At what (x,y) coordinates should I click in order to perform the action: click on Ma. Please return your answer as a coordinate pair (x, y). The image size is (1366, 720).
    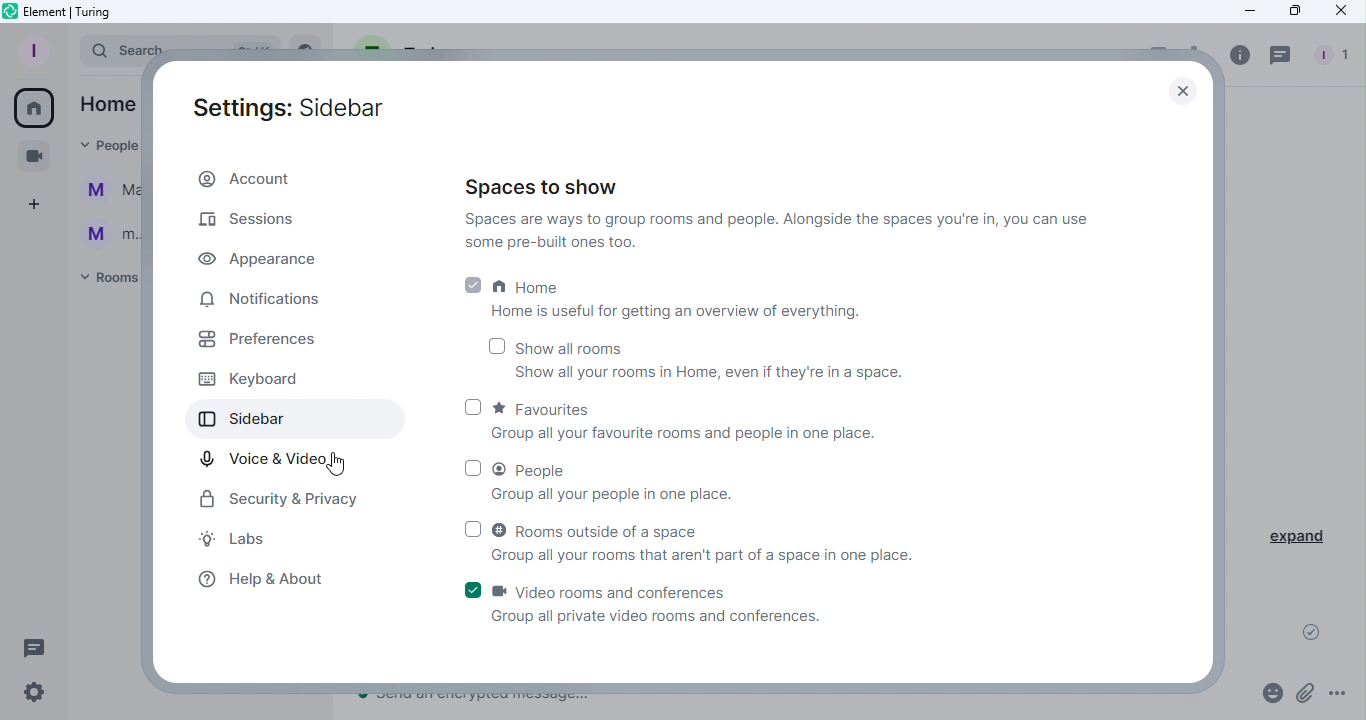
    Looking at the image, I should click on (110, 189).